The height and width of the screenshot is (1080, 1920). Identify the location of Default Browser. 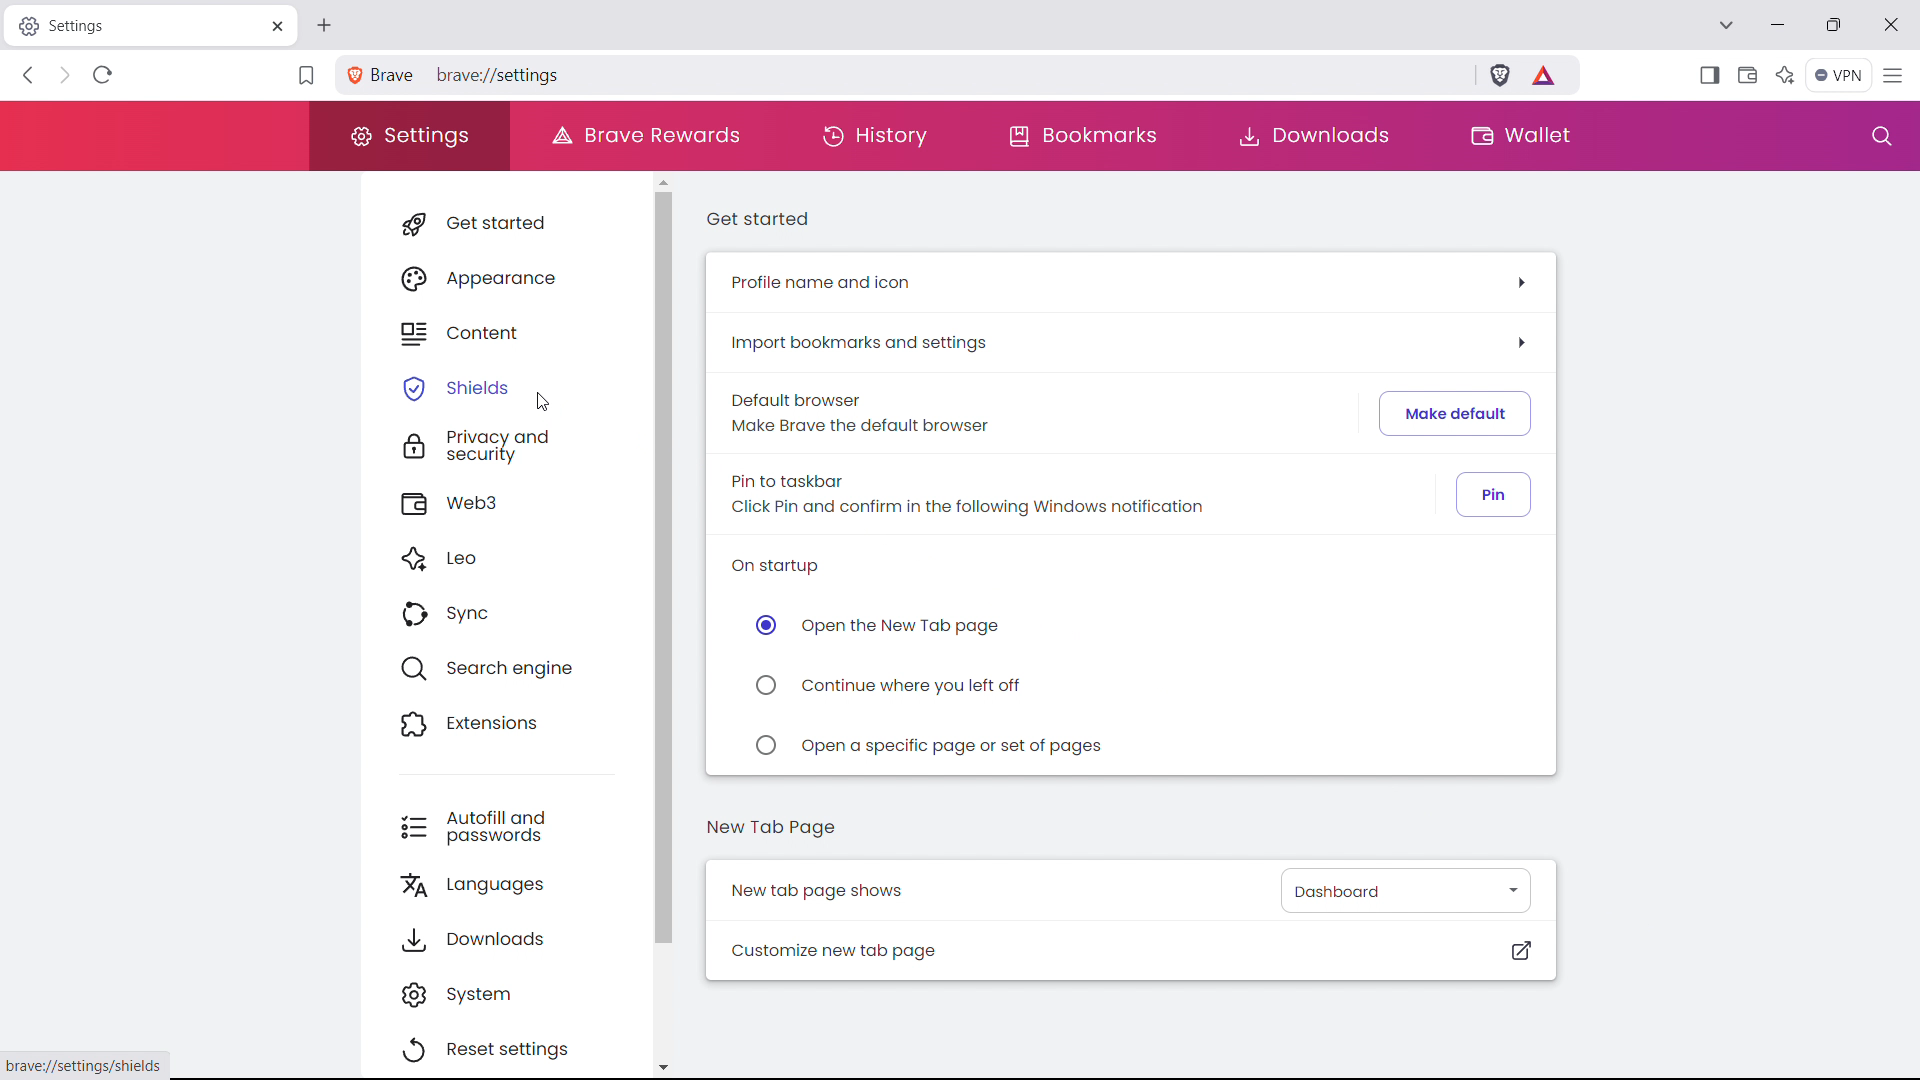
(800, 398).